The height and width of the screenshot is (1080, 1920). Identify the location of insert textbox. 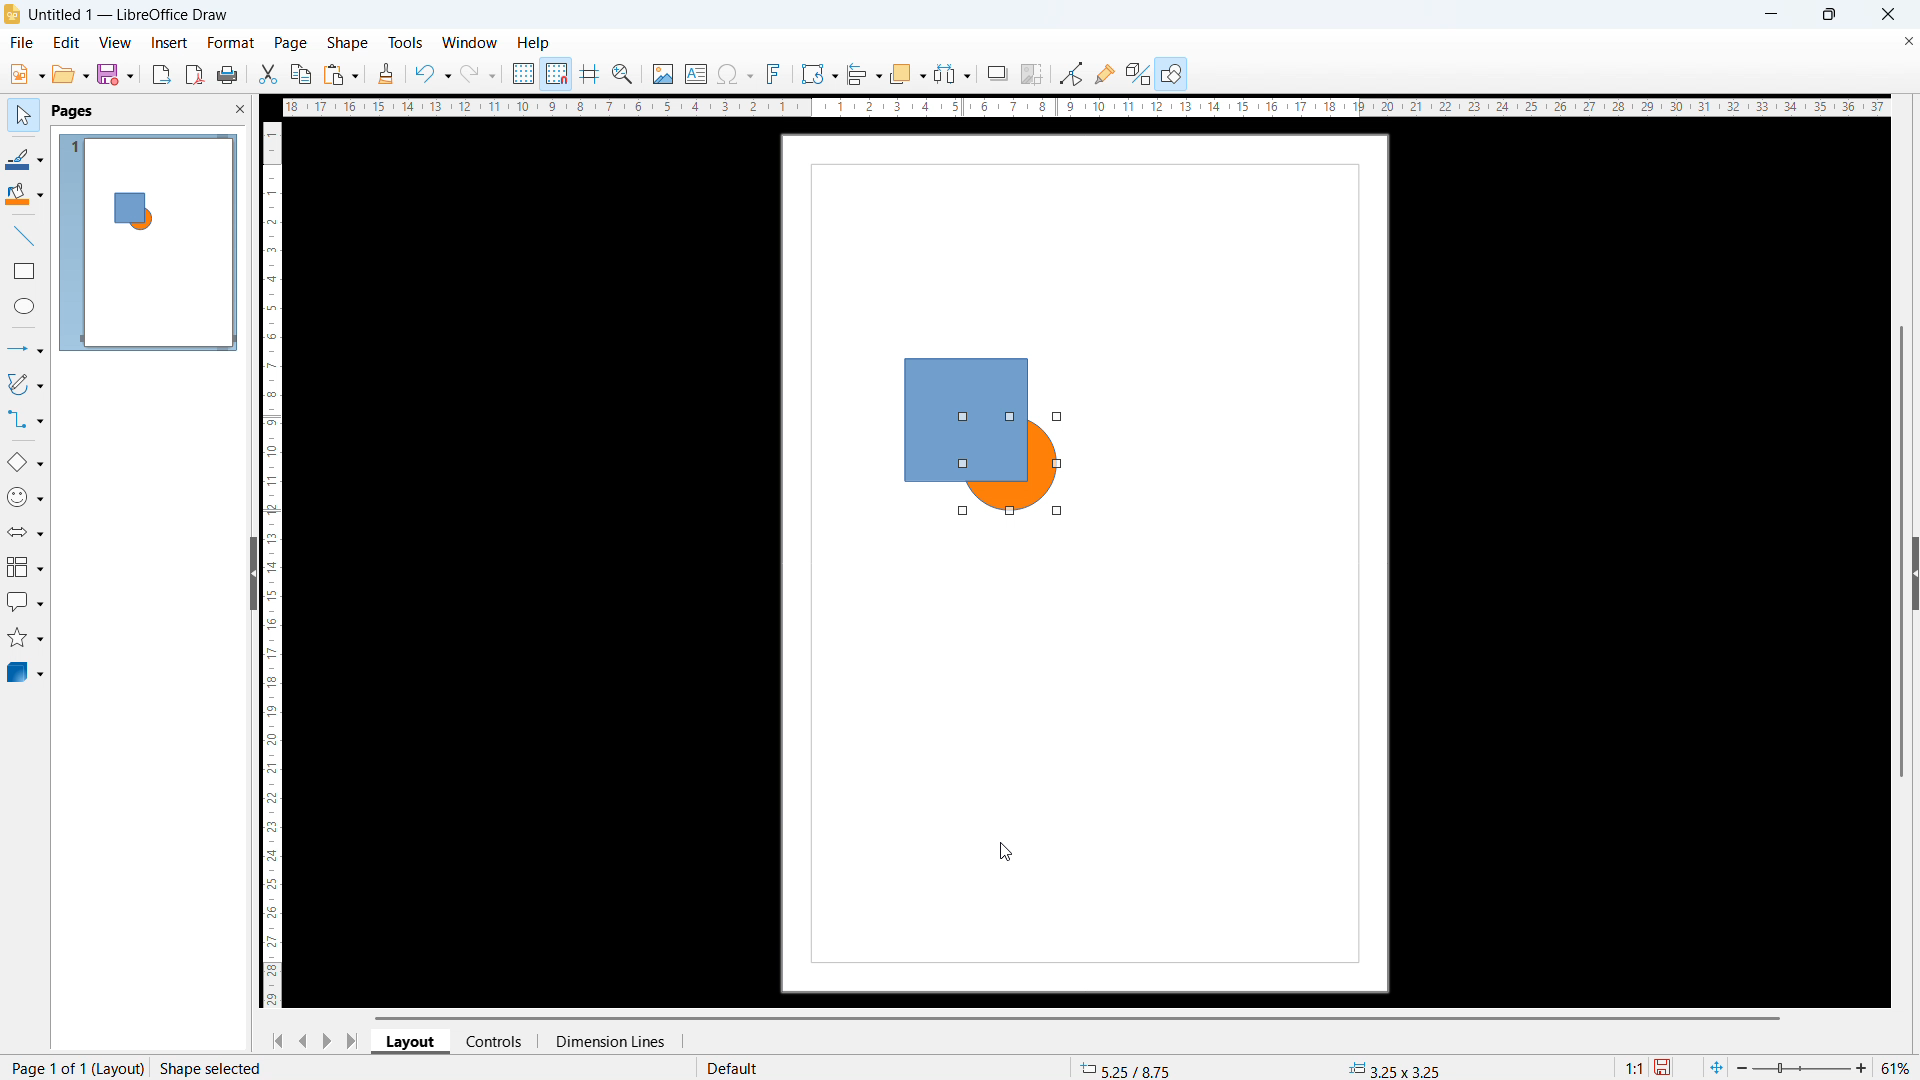
(696, 73).